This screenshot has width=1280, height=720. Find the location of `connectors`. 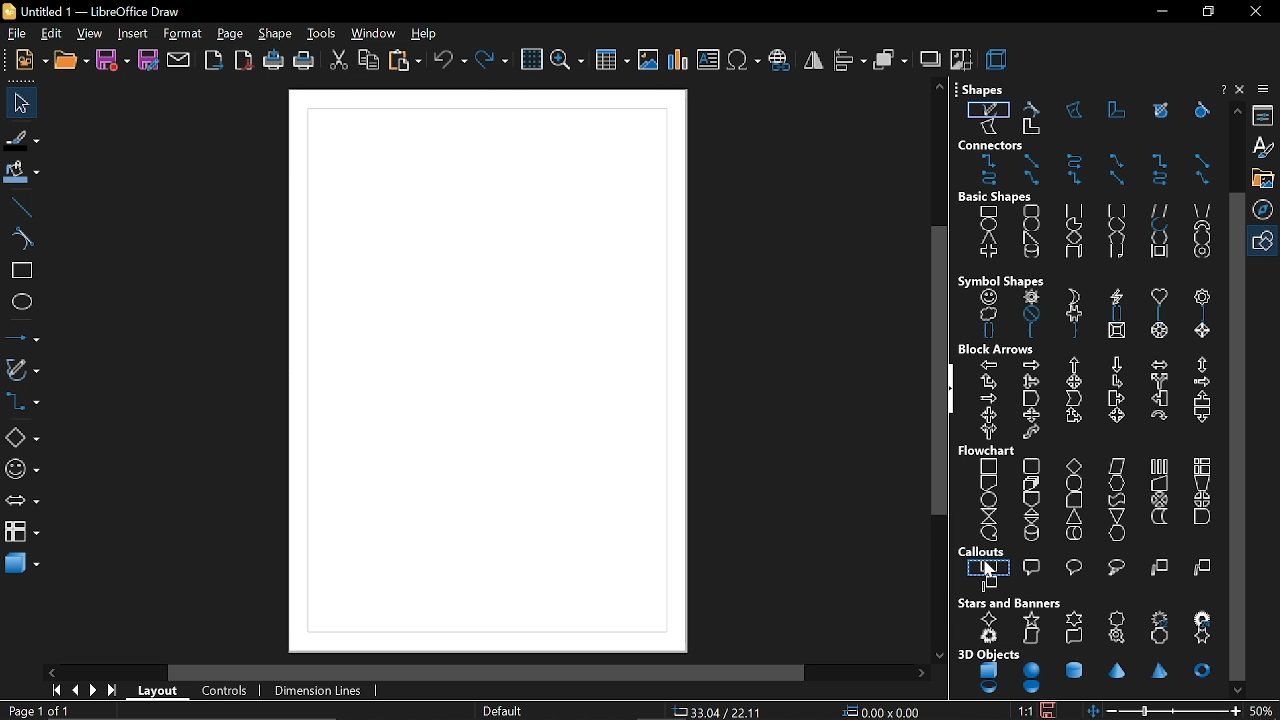

connectors is located at coordinates (993, 145).